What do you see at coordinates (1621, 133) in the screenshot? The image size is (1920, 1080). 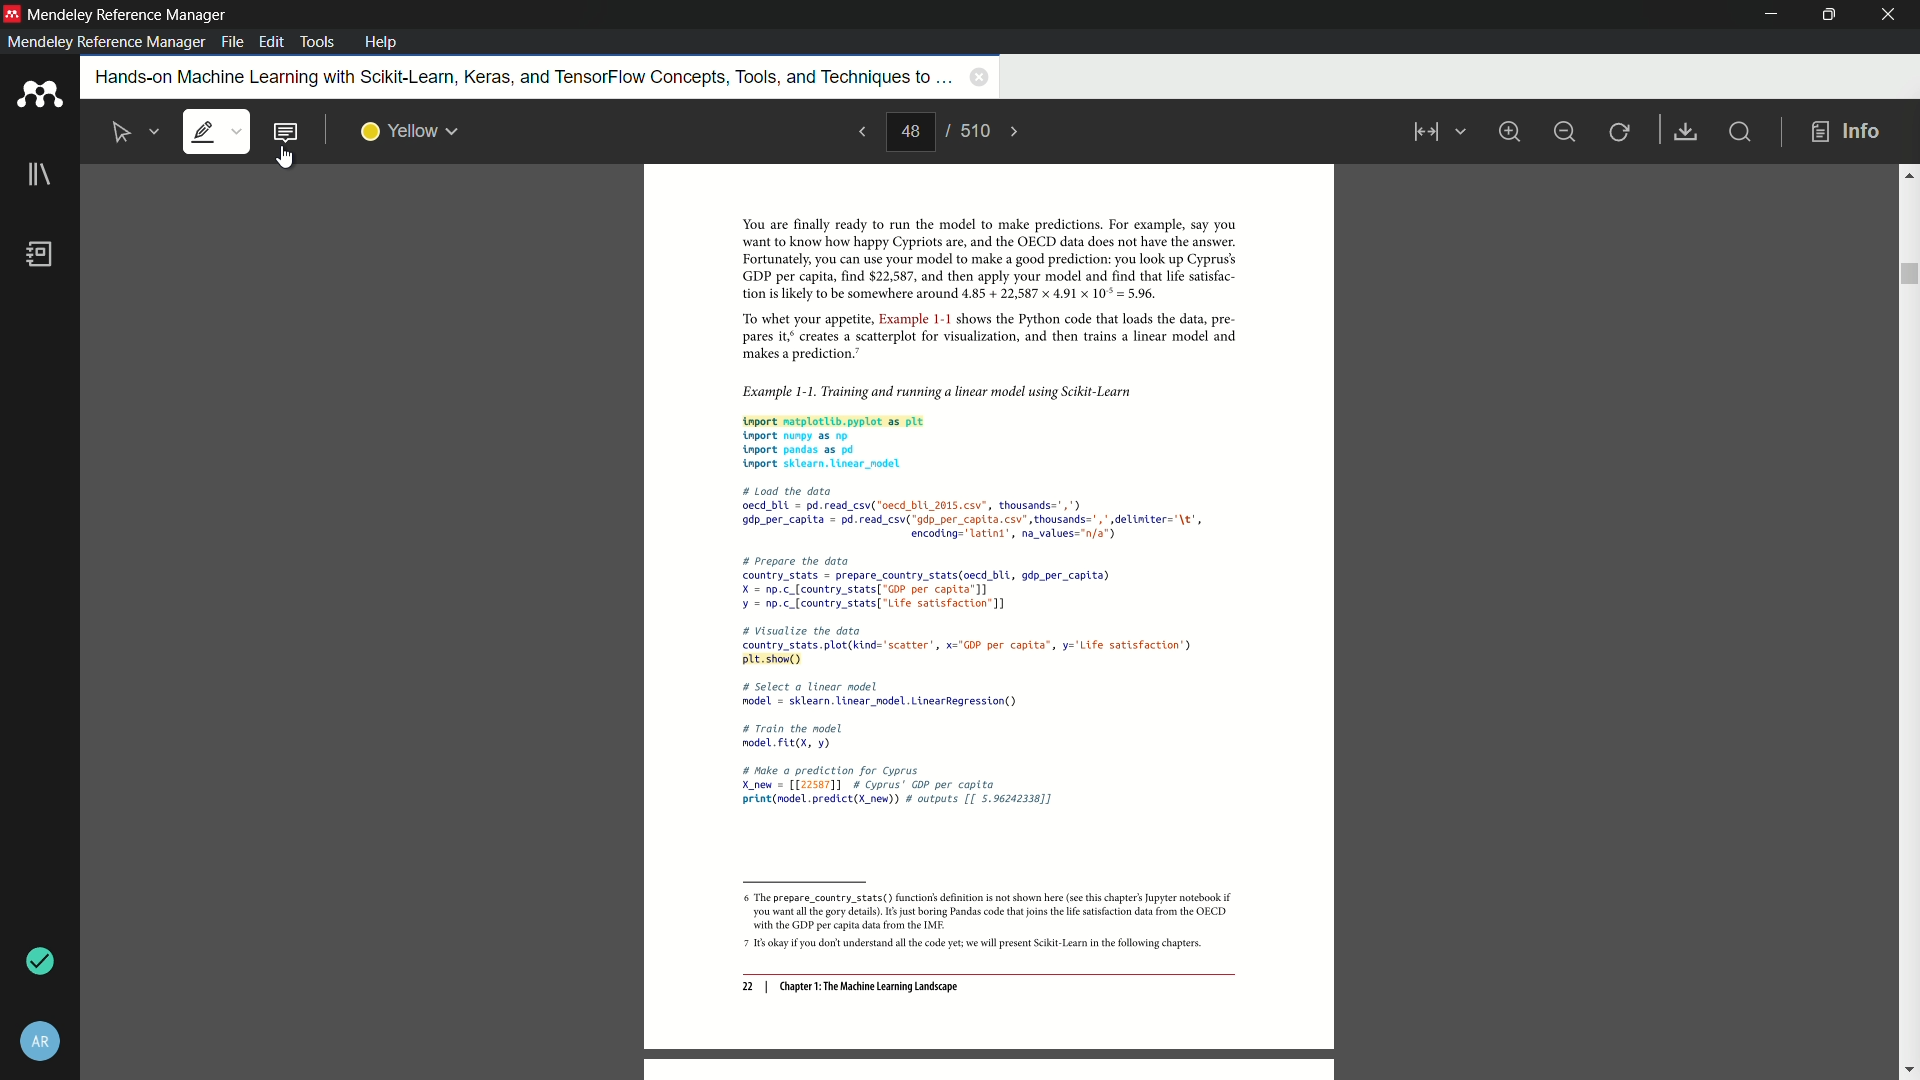 I see `rotate` at bounding box center [1621, 133].